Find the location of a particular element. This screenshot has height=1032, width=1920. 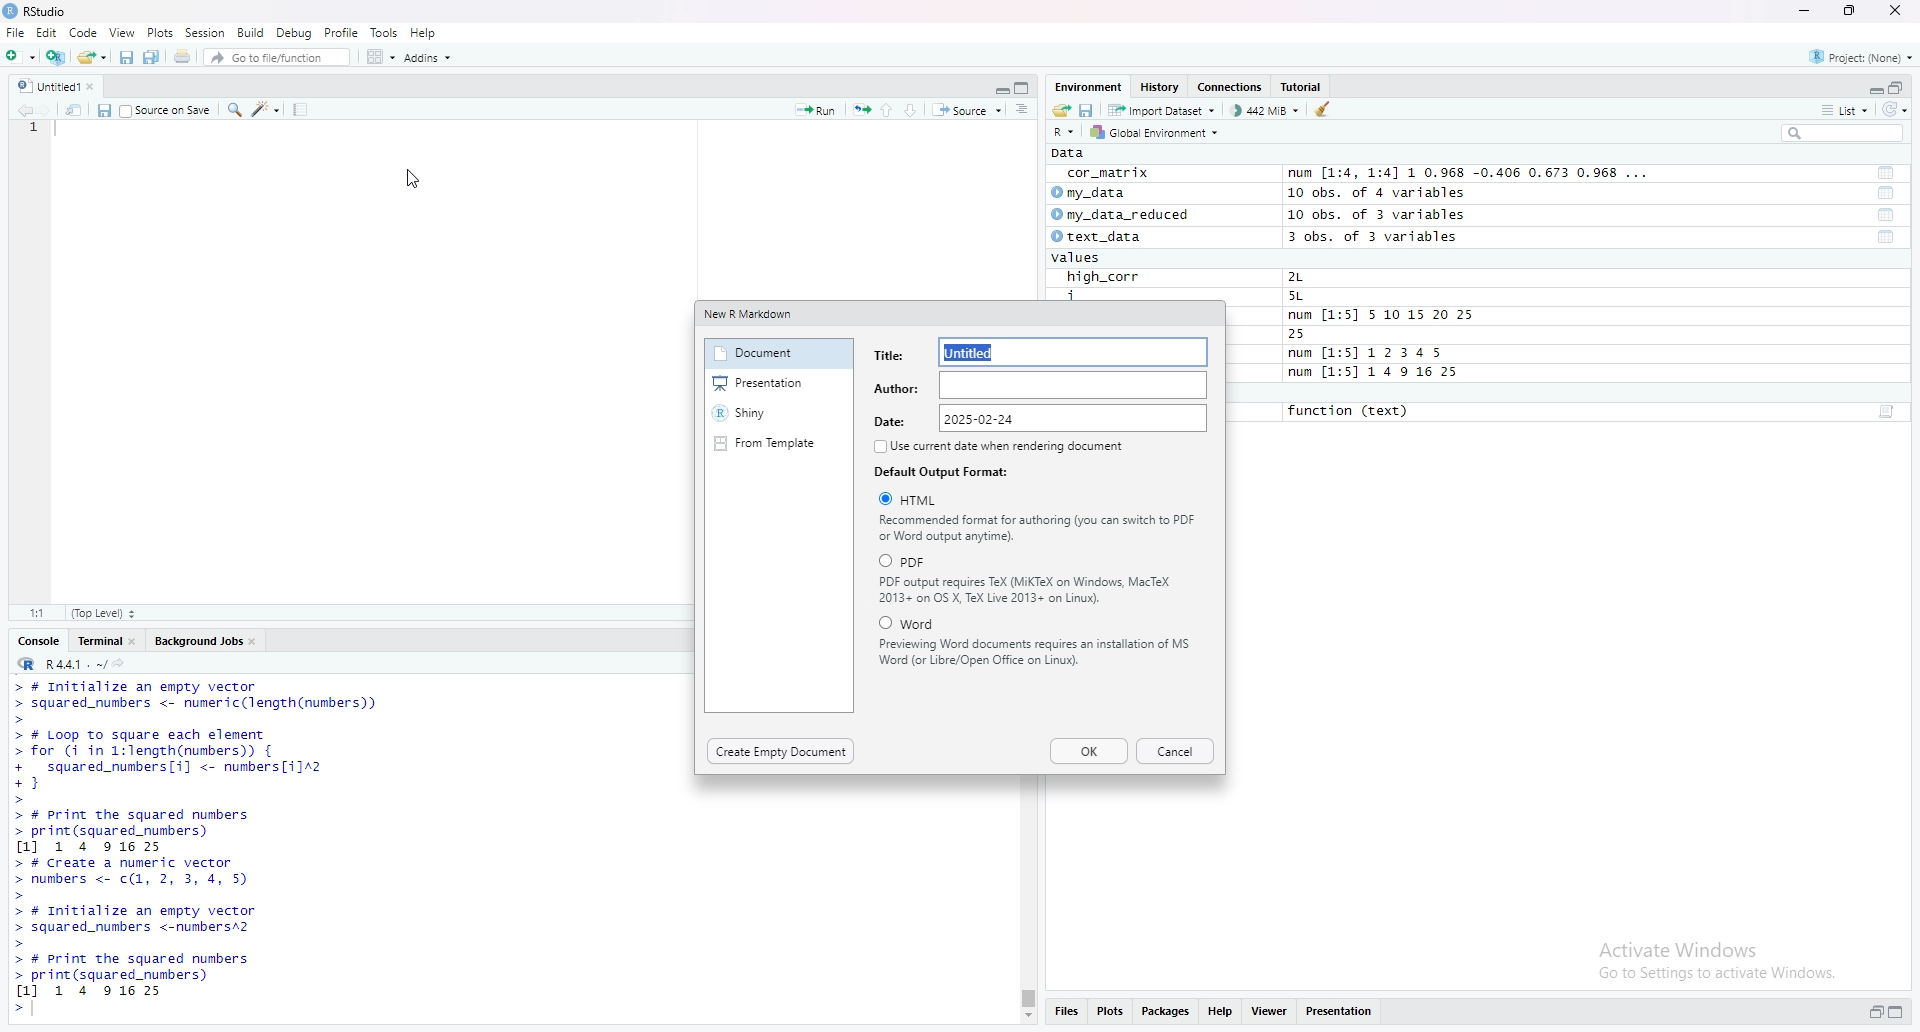

Untitled 1 is located at coordinates (42, 86).